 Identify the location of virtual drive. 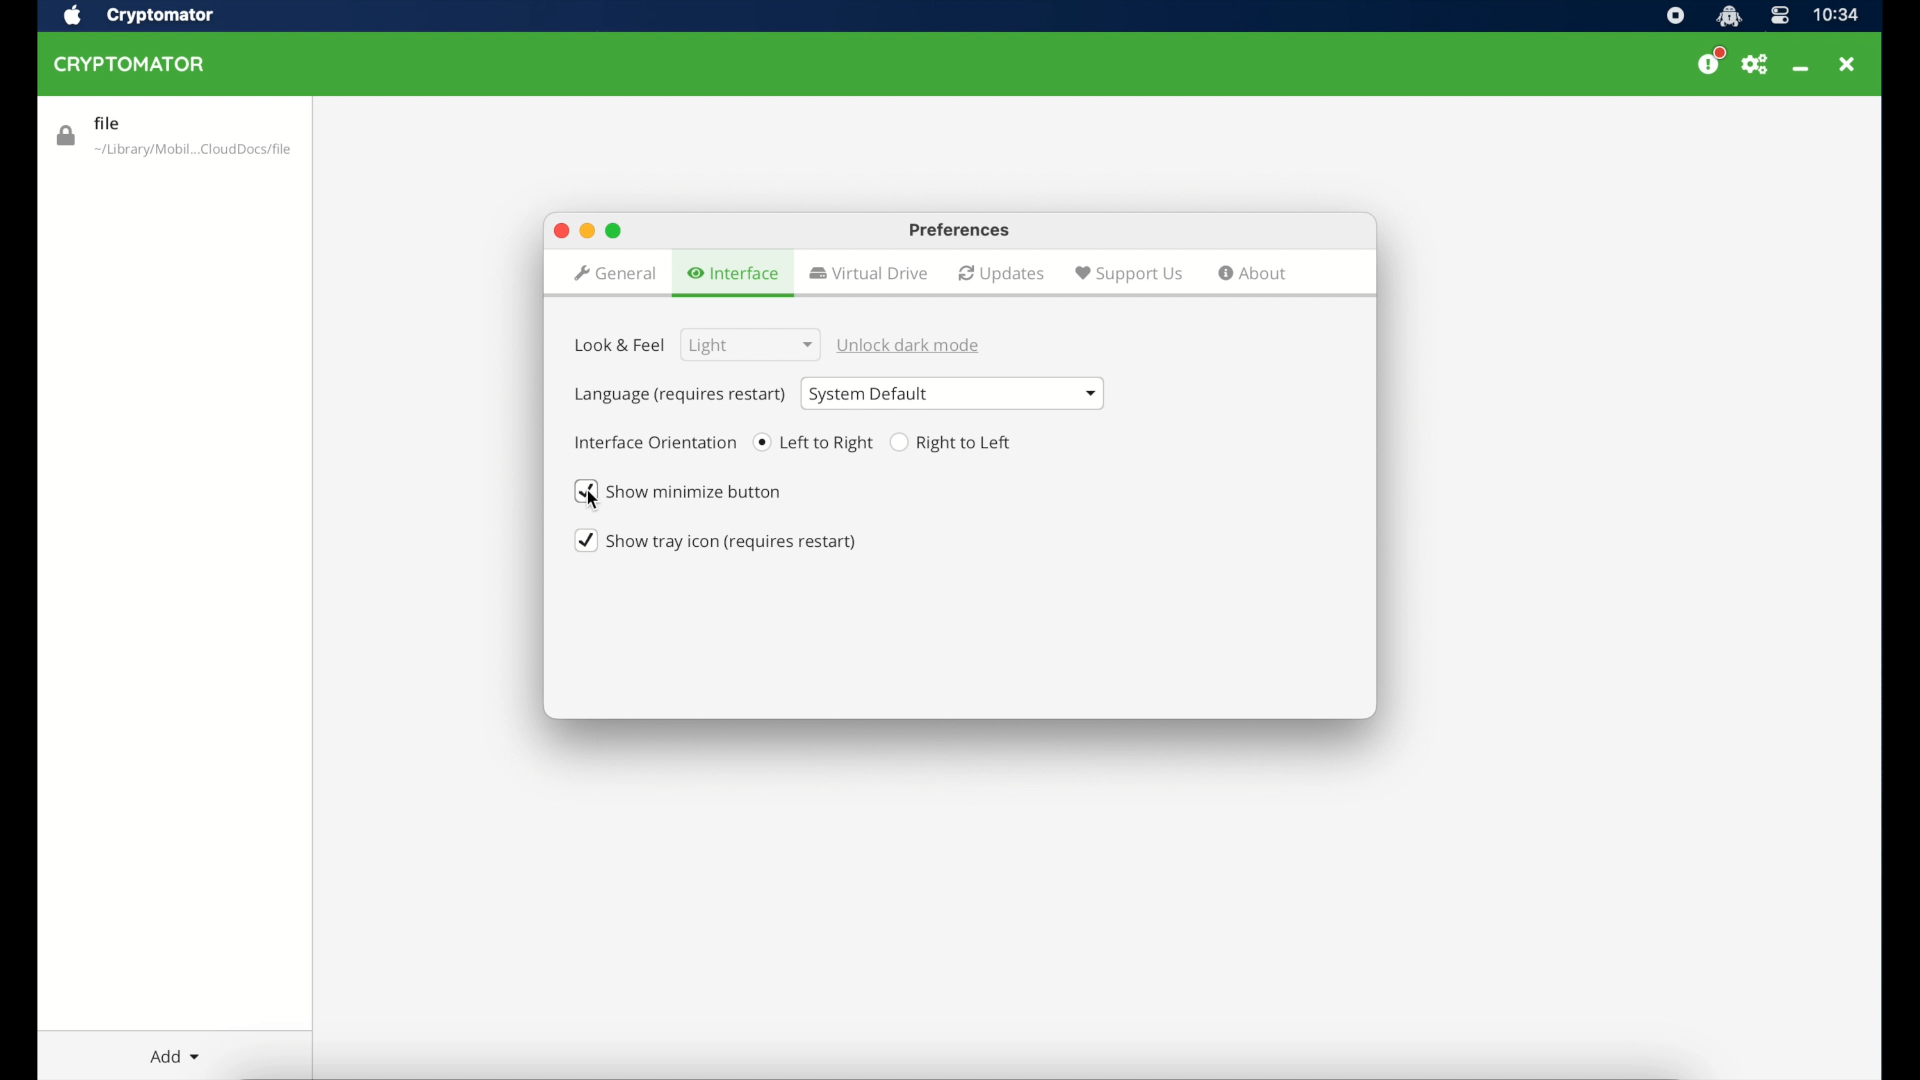
(868, 273).